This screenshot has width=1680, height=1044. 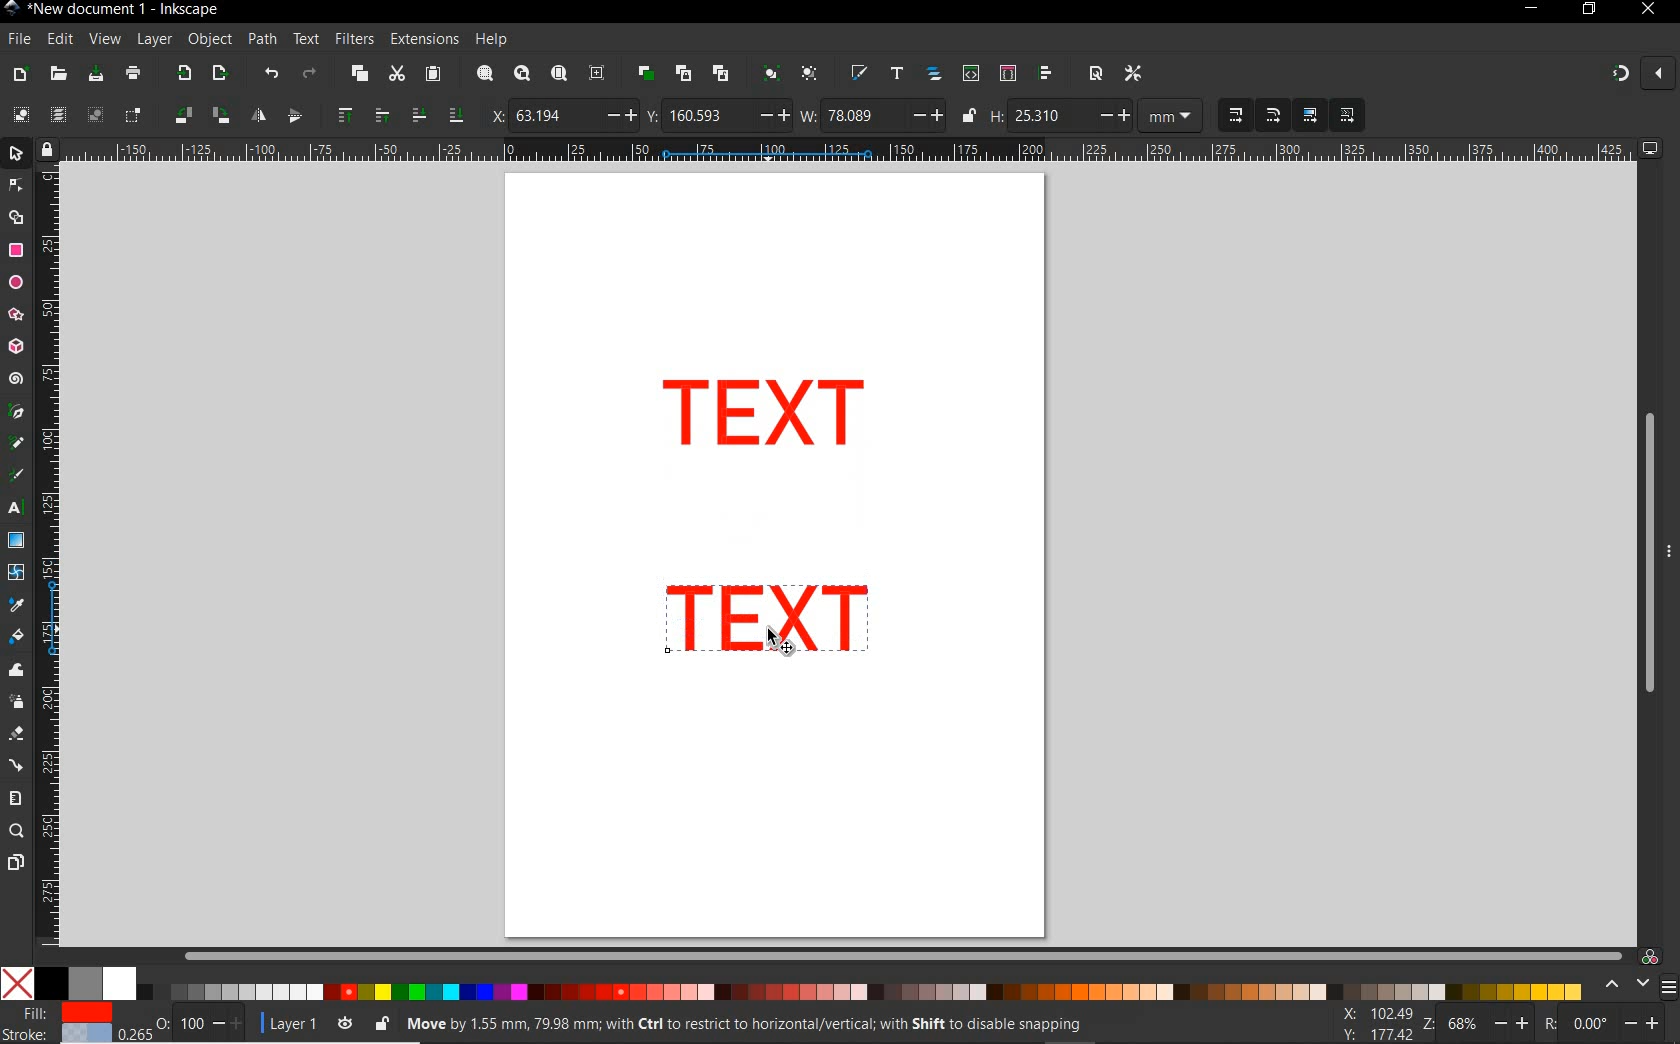 I want to click on tweak tool, so click(x=16, y=671).